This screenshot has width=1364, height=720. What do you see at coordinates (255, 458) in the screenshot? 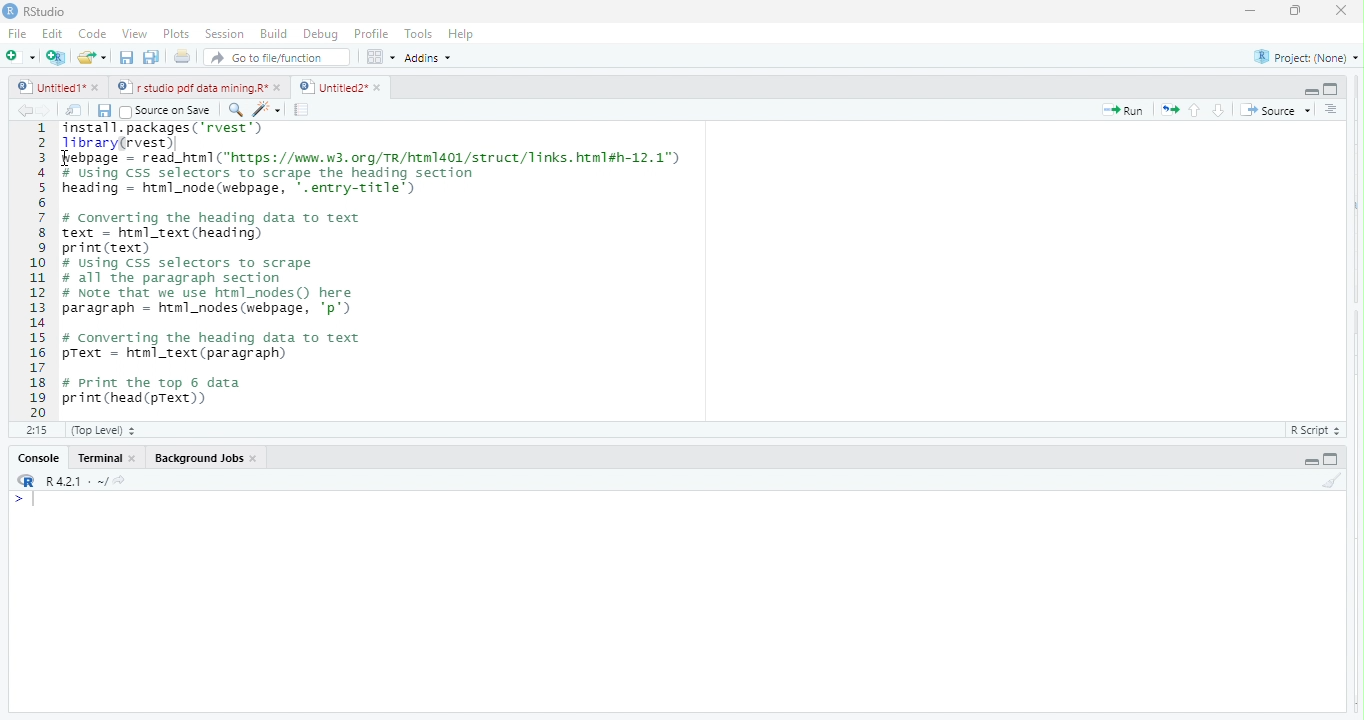
I see `close` at bounding box center [255, 458].